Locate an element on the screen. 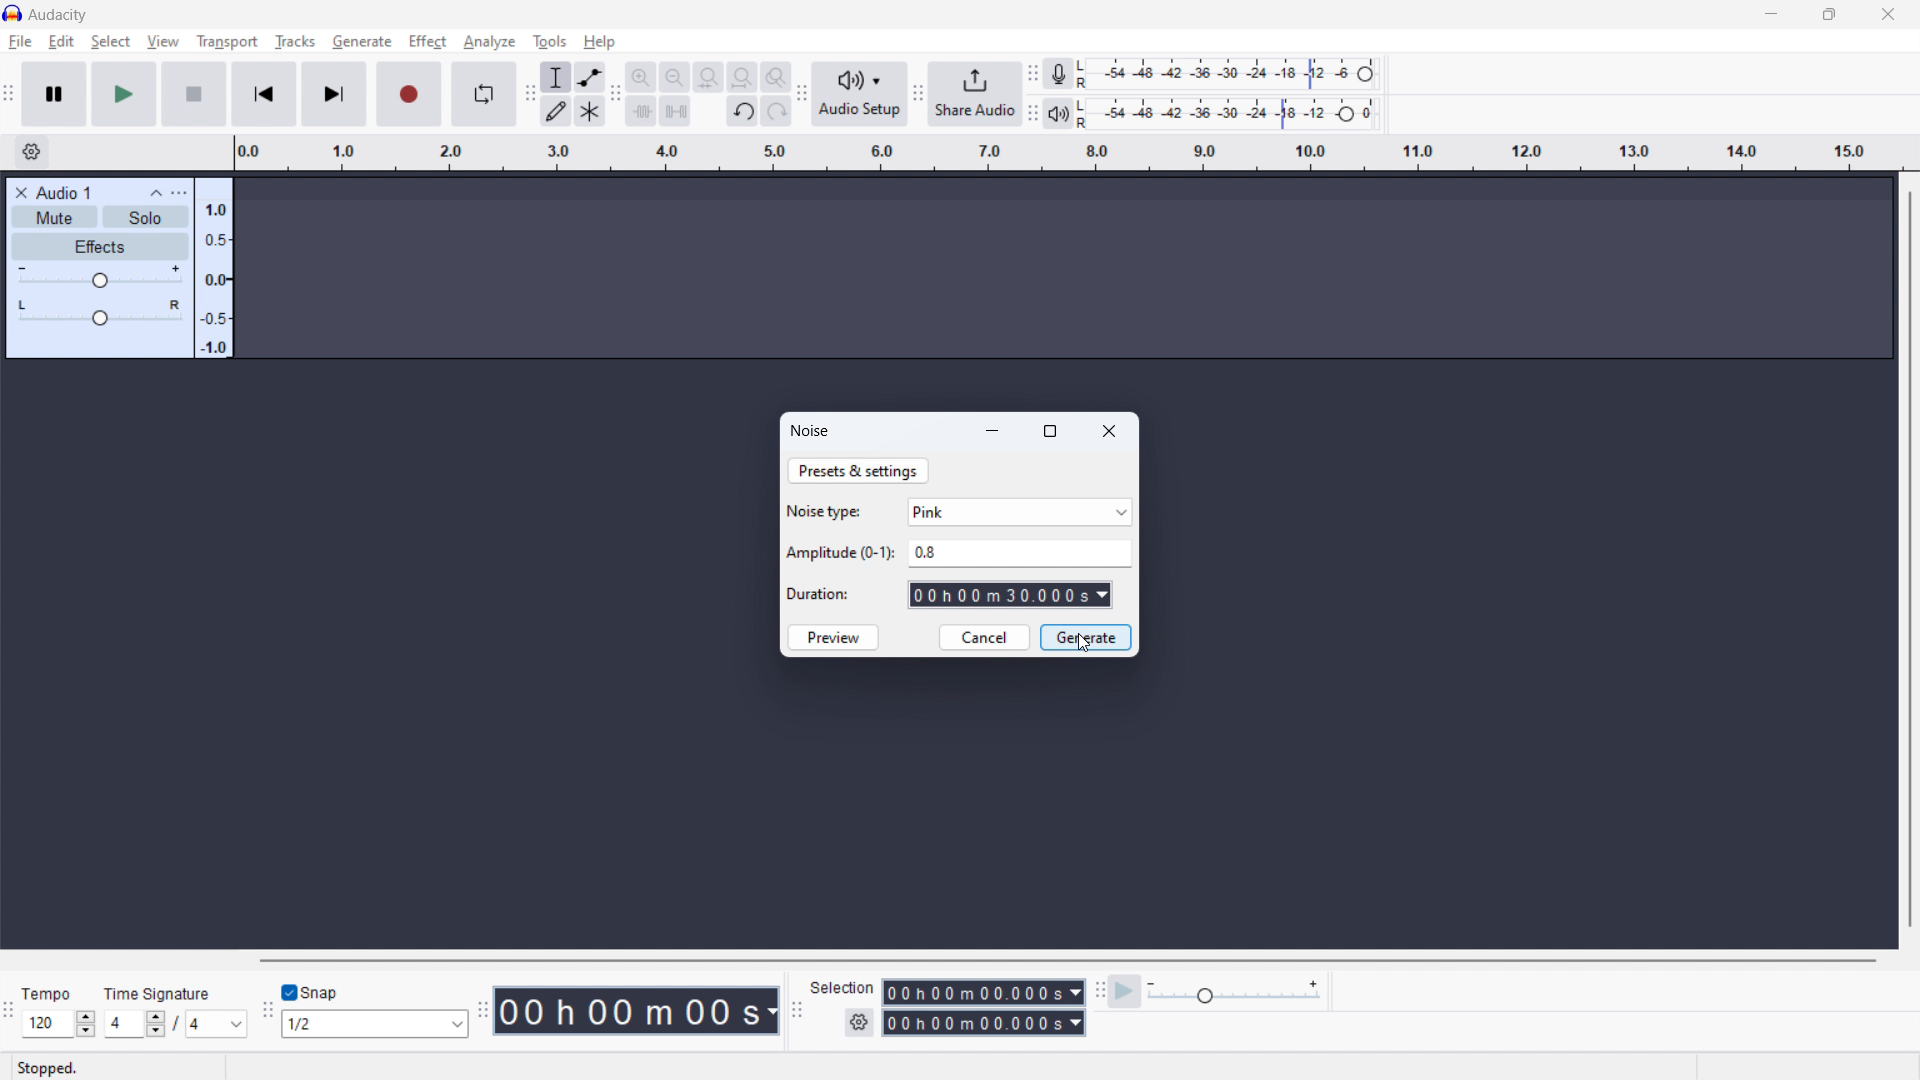 The image size is (1920, 1080). close is located at coordinates (1887, 14).